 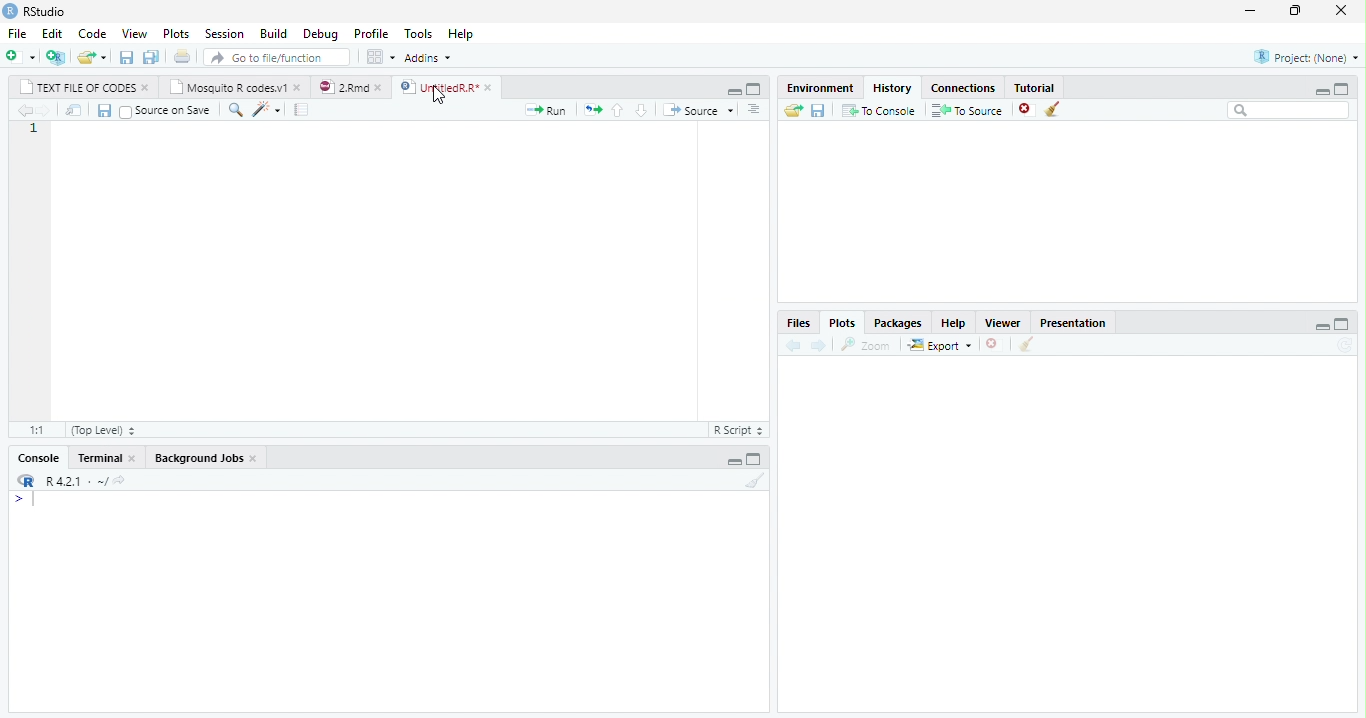 I want to click on addins, so click(x=431, y=57).